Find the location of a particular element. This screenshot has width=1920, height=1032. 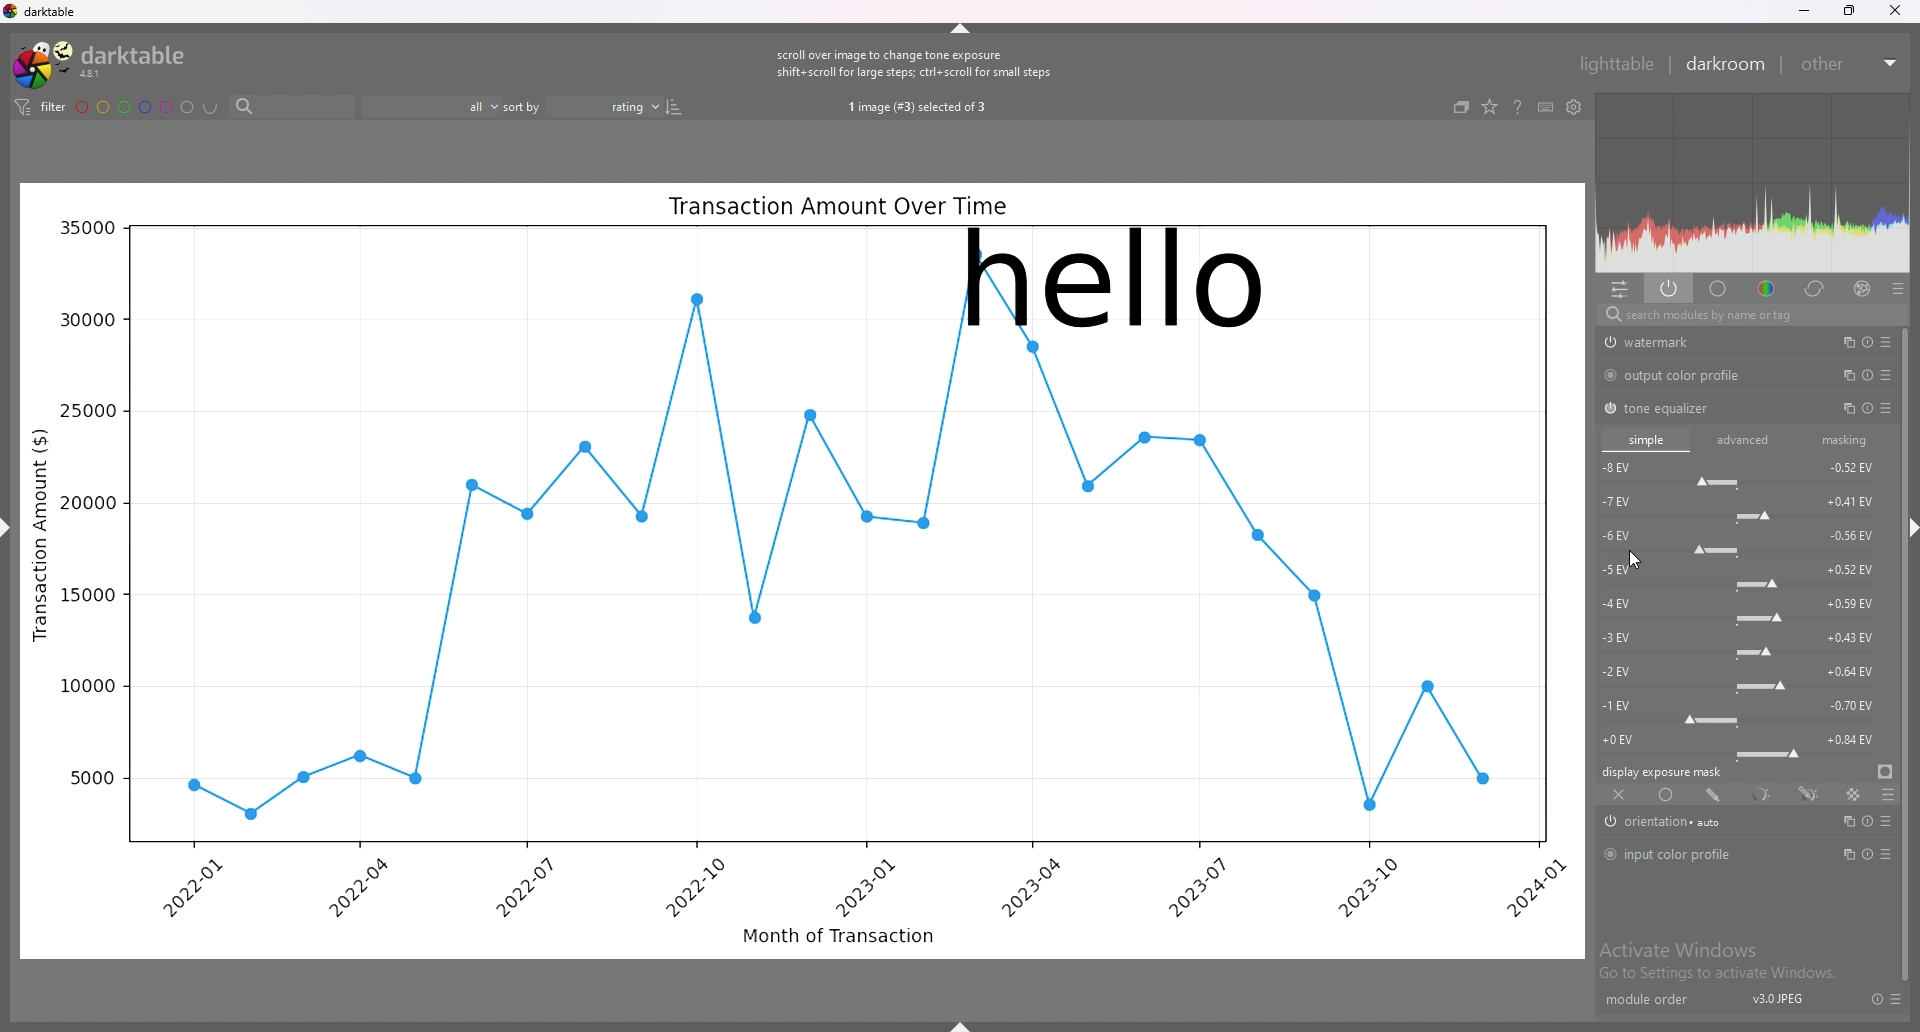

simple is located at coordinates (1646, 439).